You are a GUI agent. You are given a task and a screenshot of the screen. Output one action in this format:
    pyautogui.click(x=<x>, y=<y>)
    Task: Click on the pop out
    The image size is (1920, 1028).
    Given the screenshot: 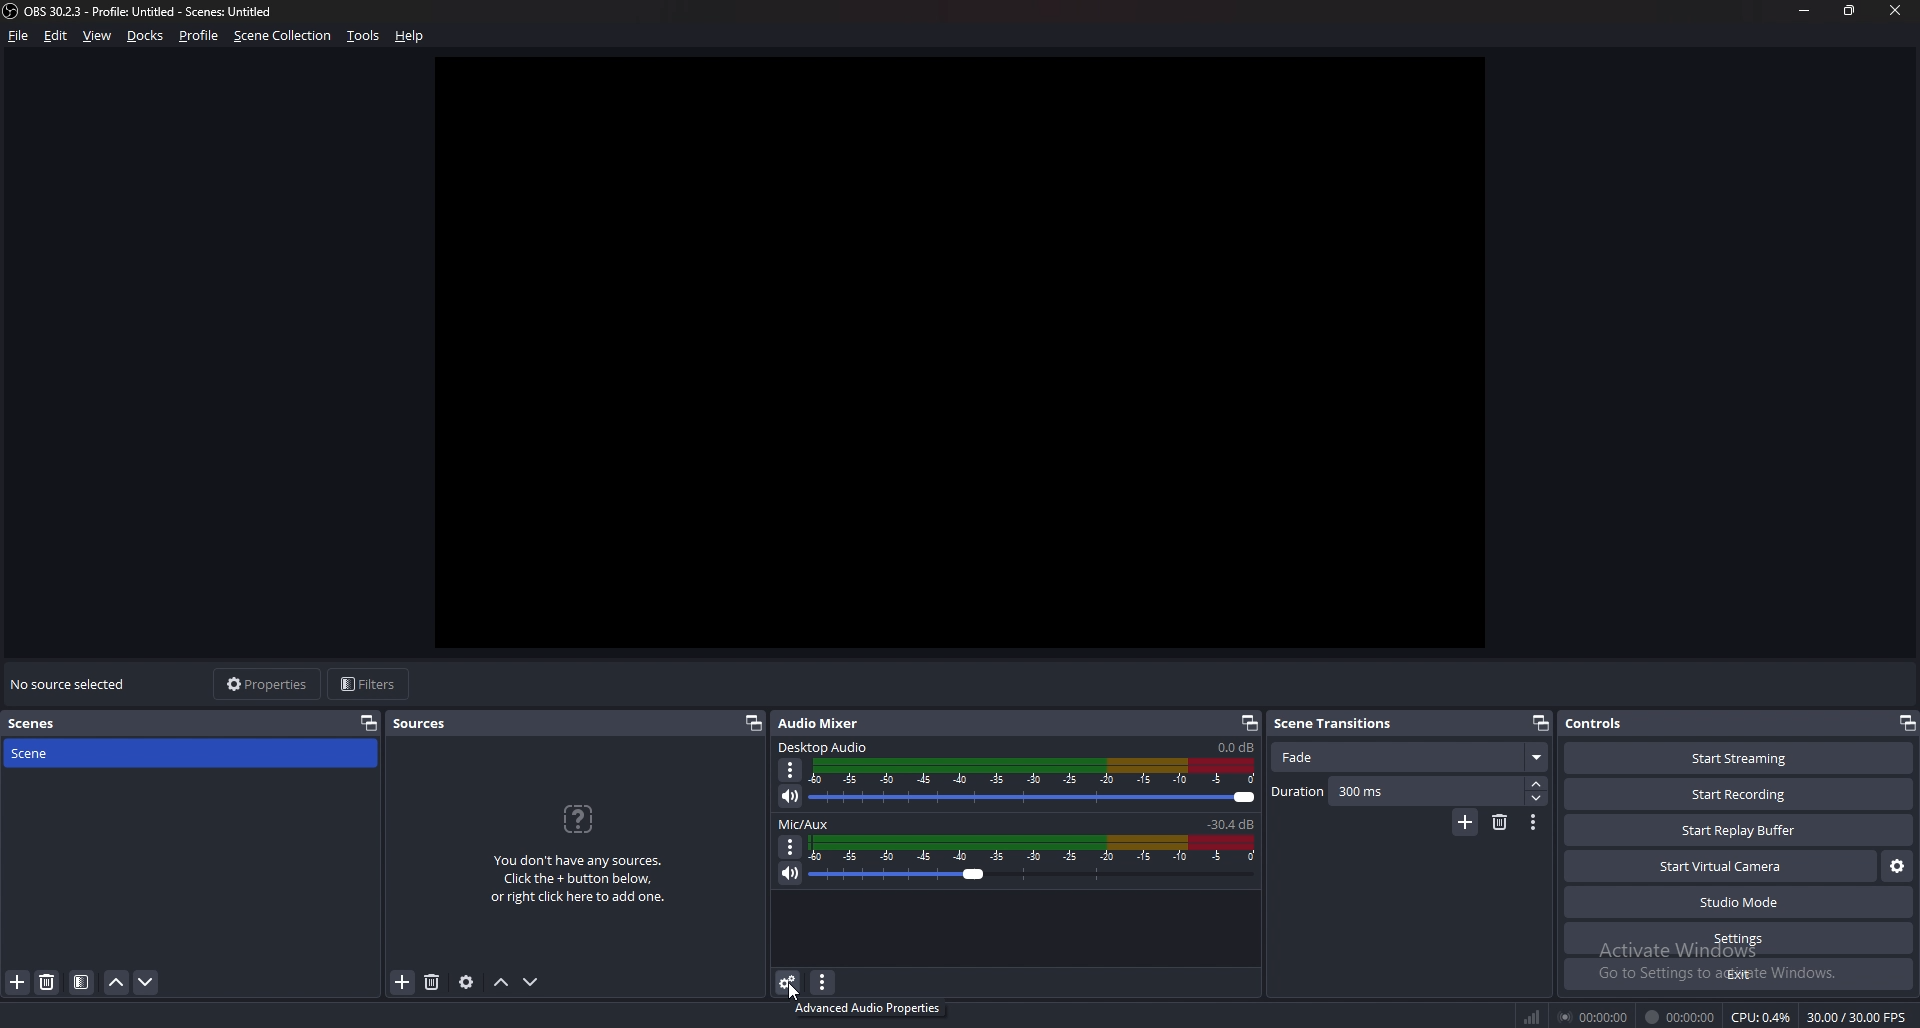 What is the action you would take?
    pyautogui.click(x=755, y=723)
    